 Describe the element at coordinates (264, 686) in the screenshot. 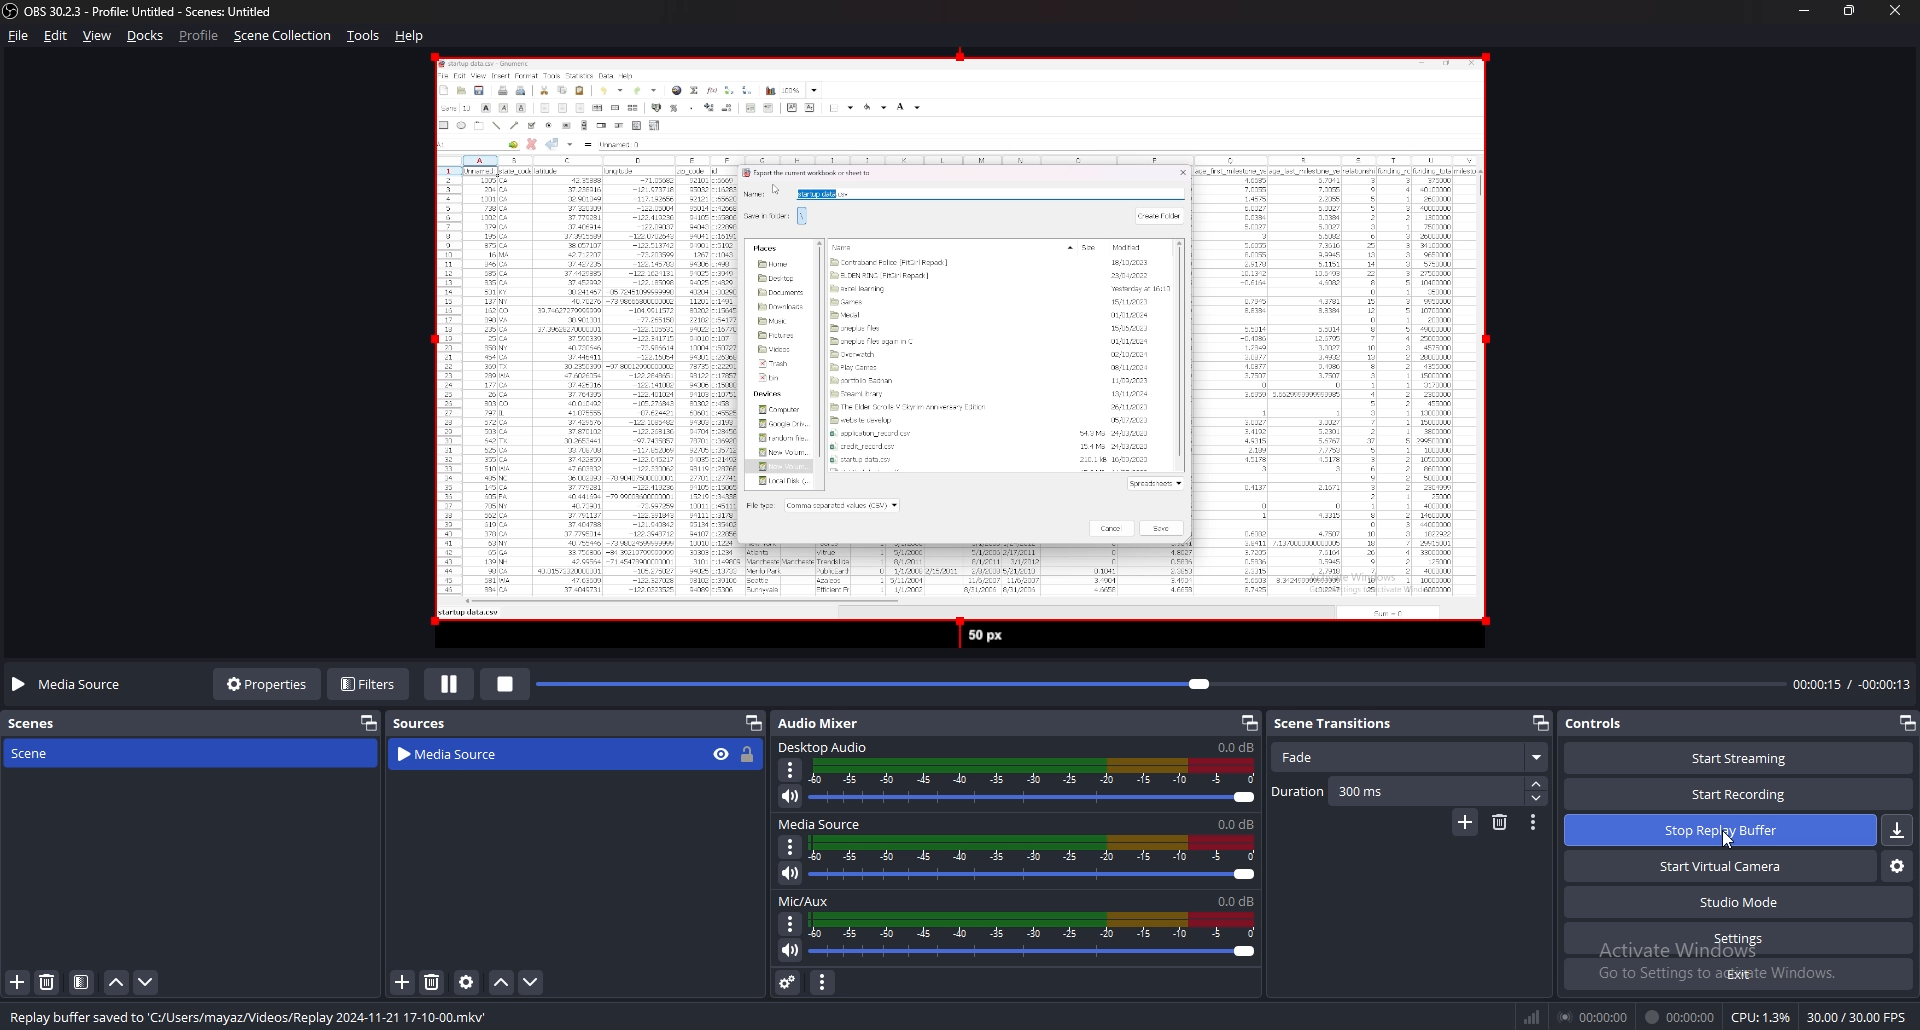

I see `properties` at that location.